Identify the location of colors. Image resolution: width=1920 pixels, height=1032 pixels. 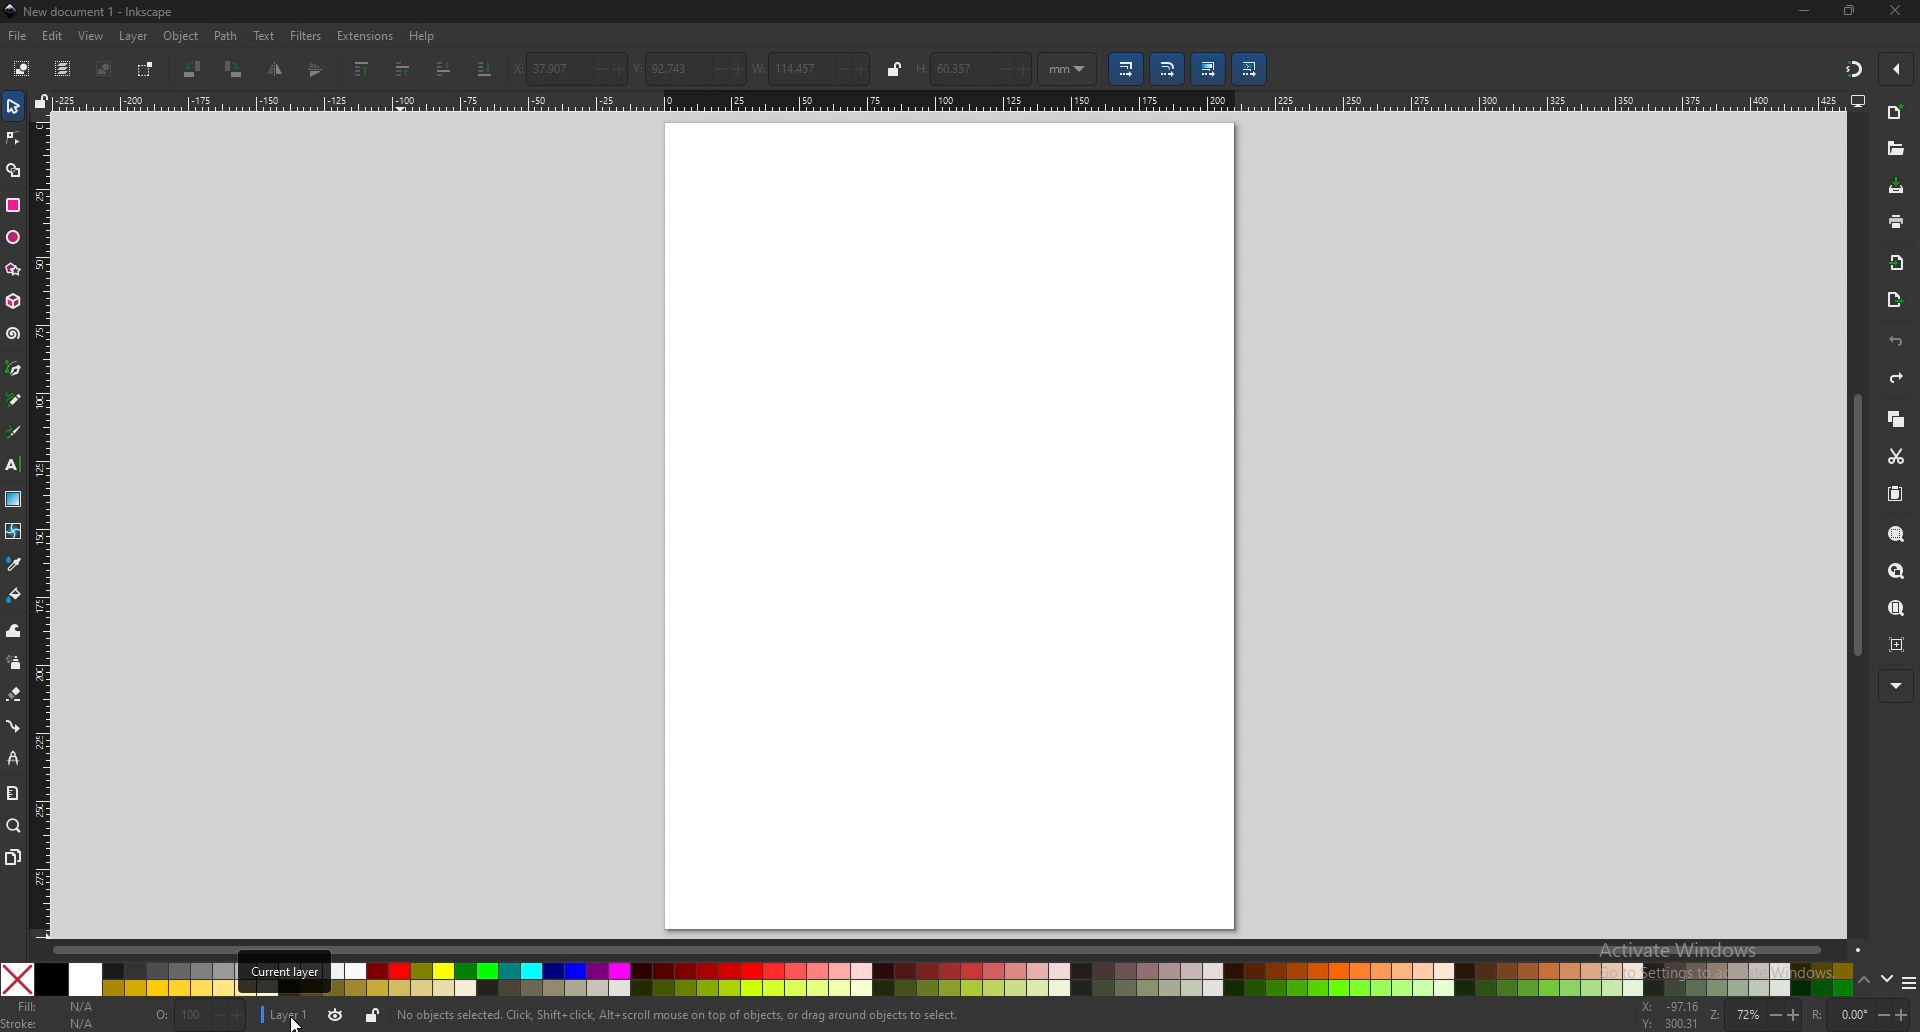
(1090, 980).